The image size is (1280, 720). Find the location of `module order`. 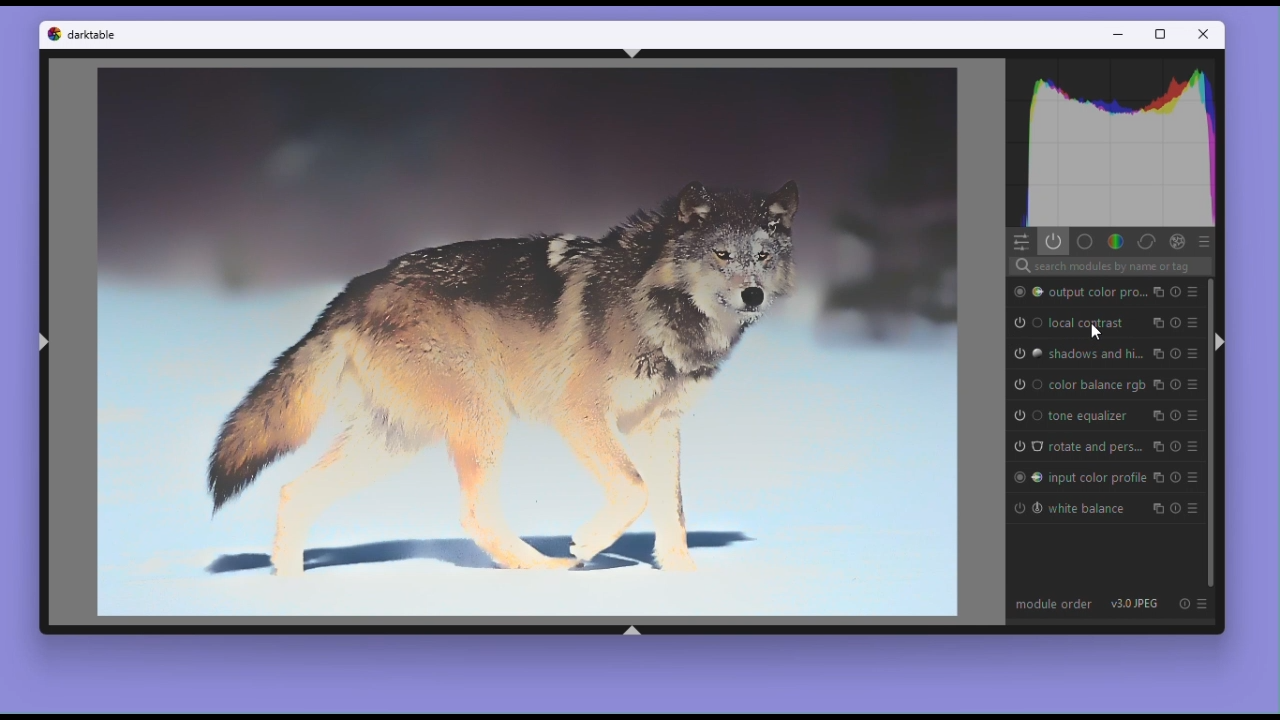

module order is located at coordinates (1053, 603).